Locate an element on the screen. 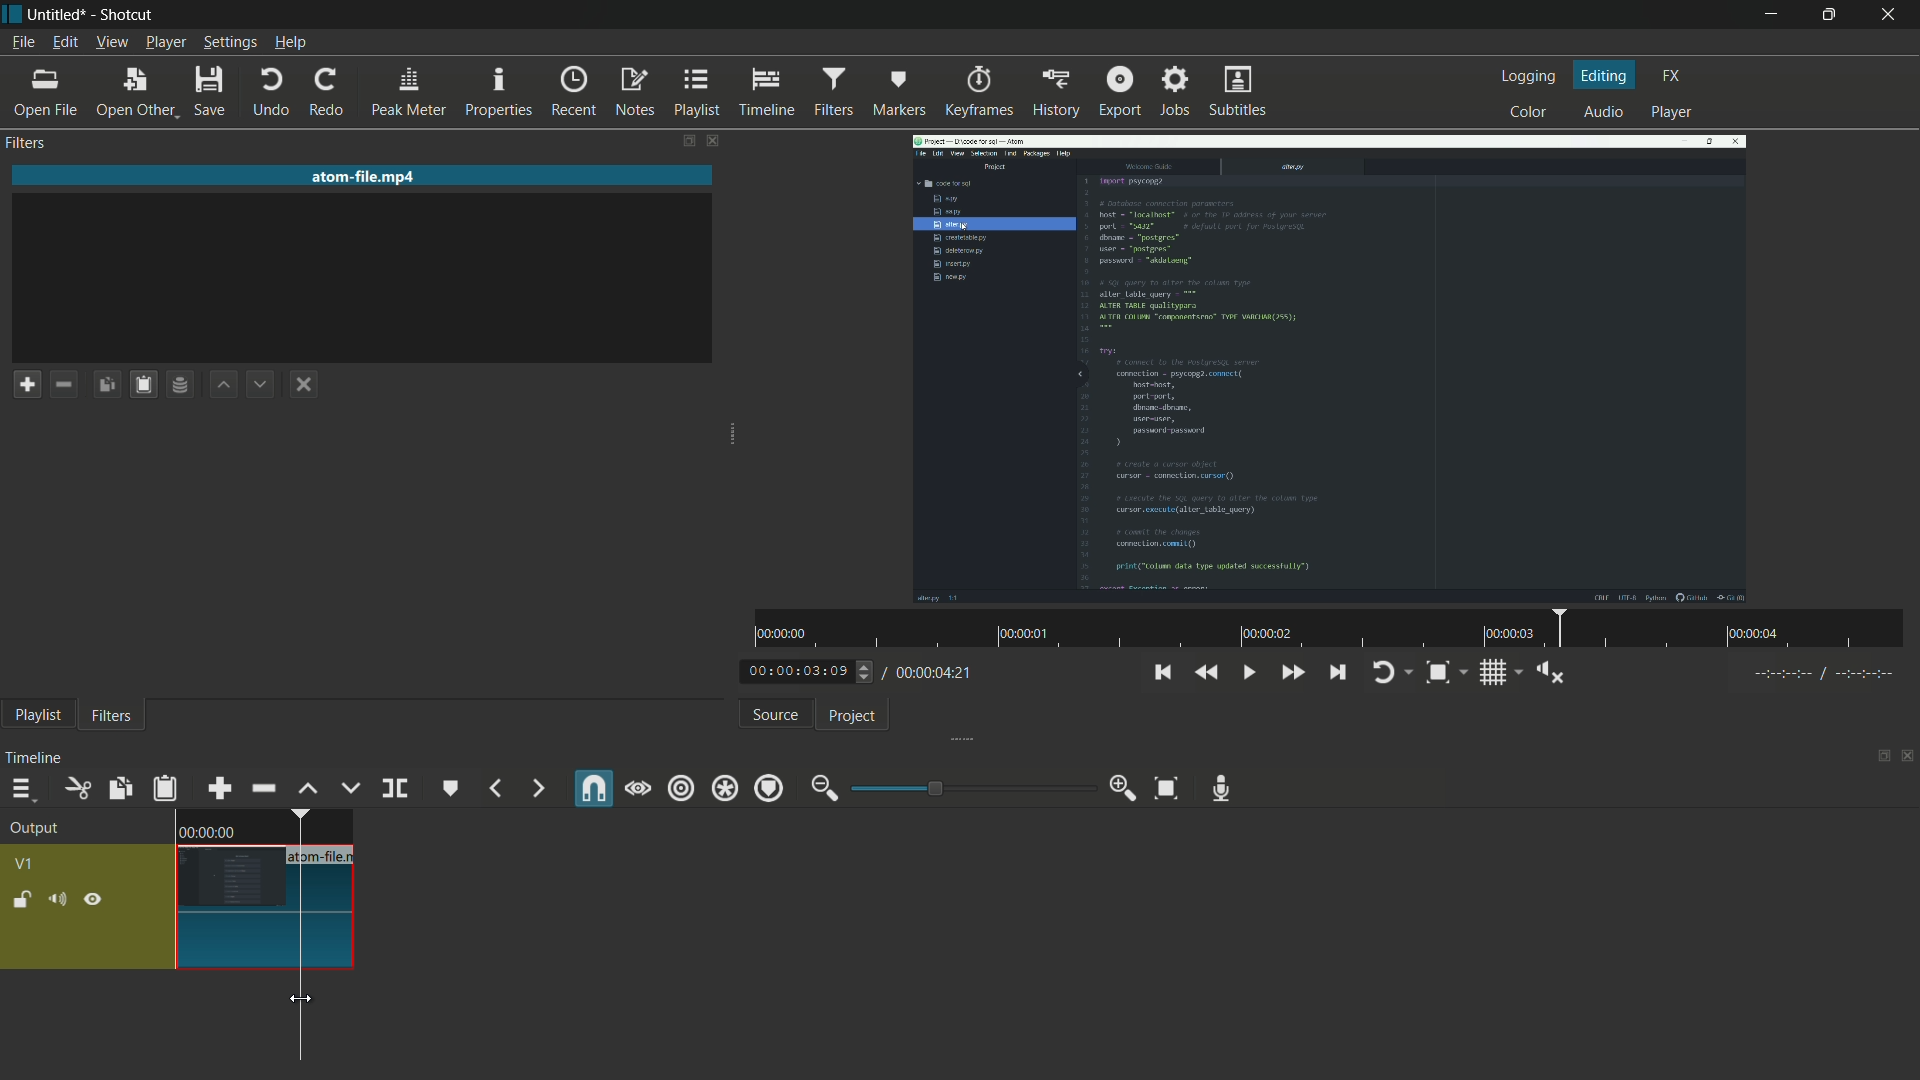  video in timeline is located at coordinates (265, 890).